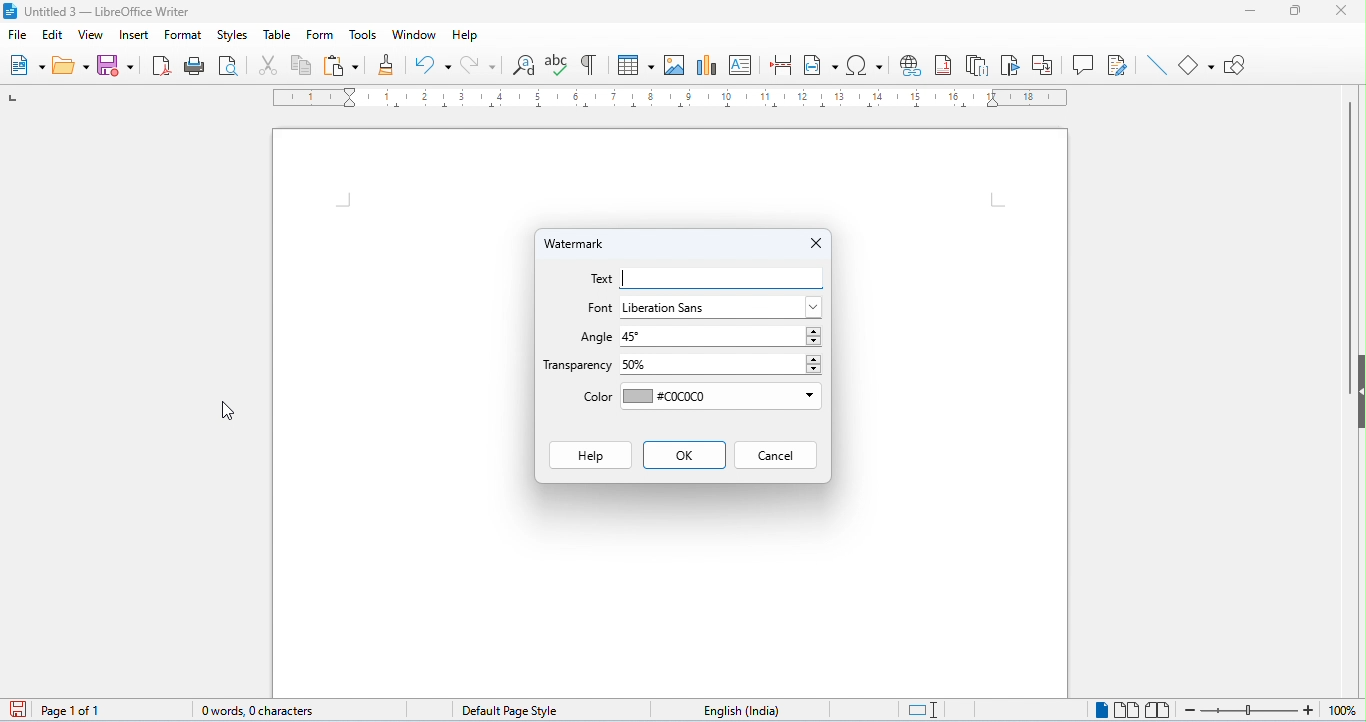  I want to click on language, so click(734, 708).